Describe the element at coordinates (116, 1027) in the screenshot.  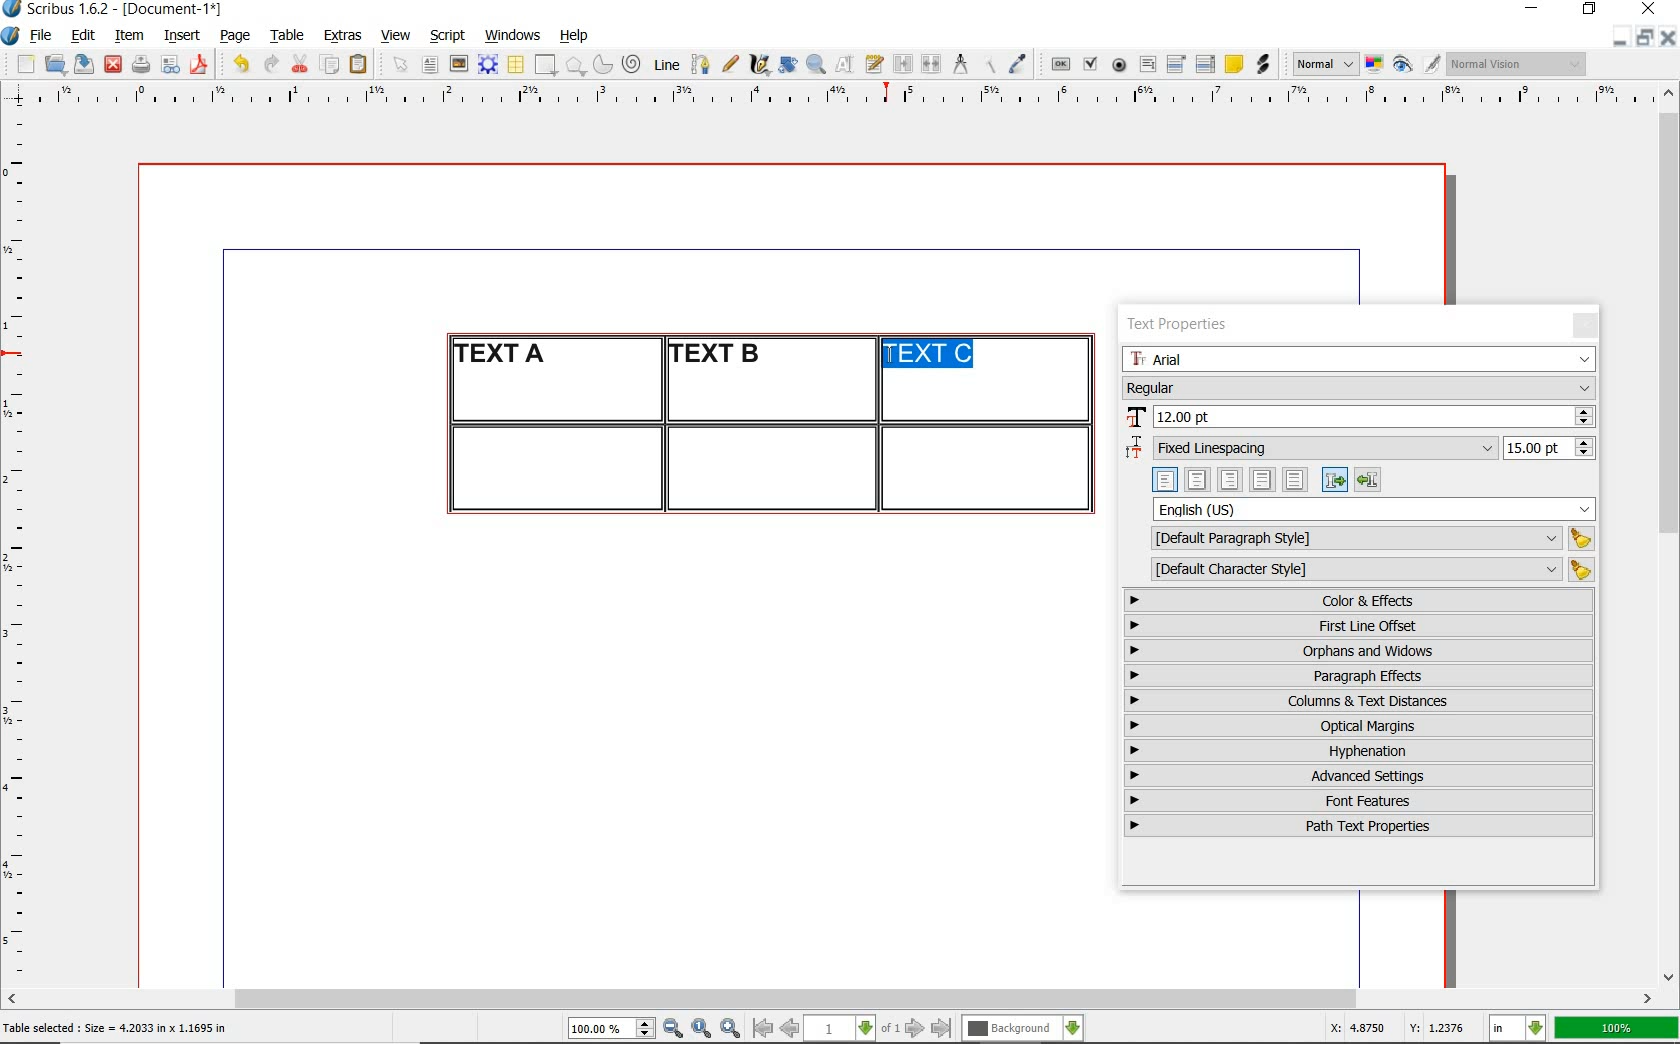
I see `Table selected : Size = 4.2033 in x 1.1695 in` at that location.